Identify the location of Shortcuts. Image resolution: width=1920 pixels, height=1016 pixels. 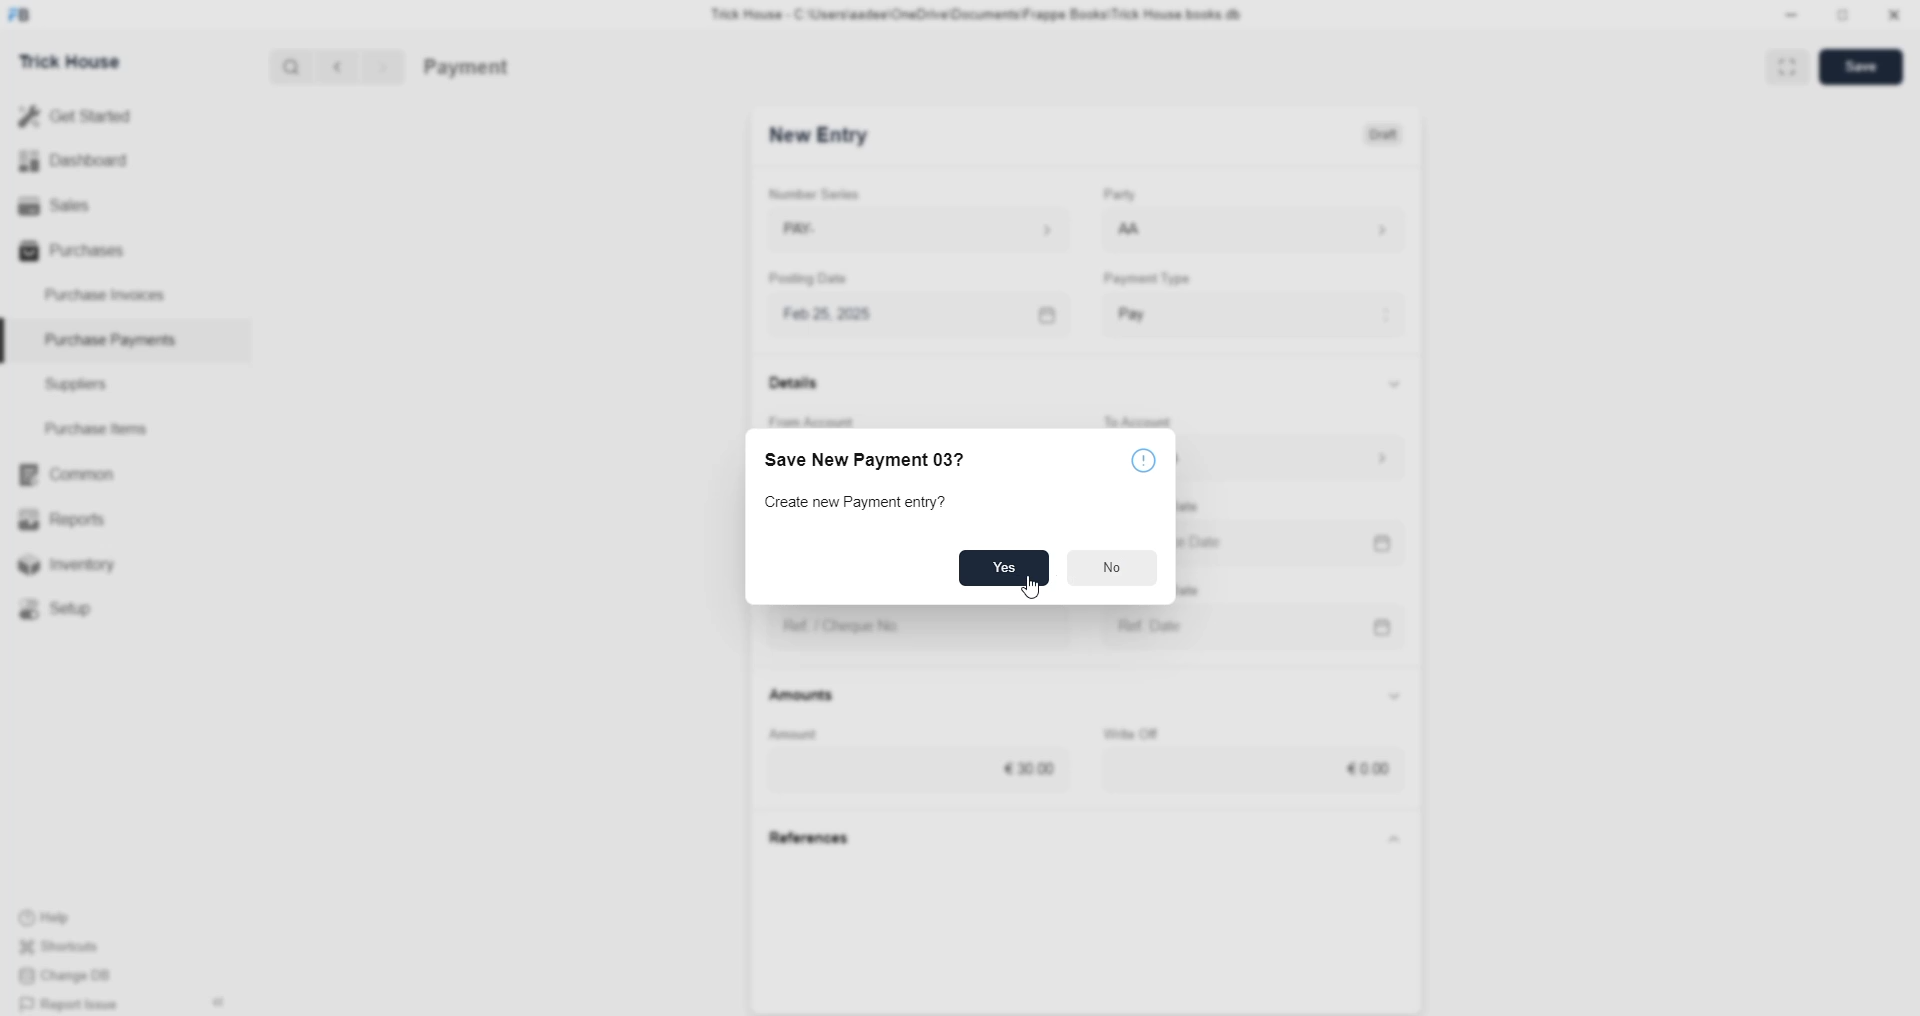
(71, 949).